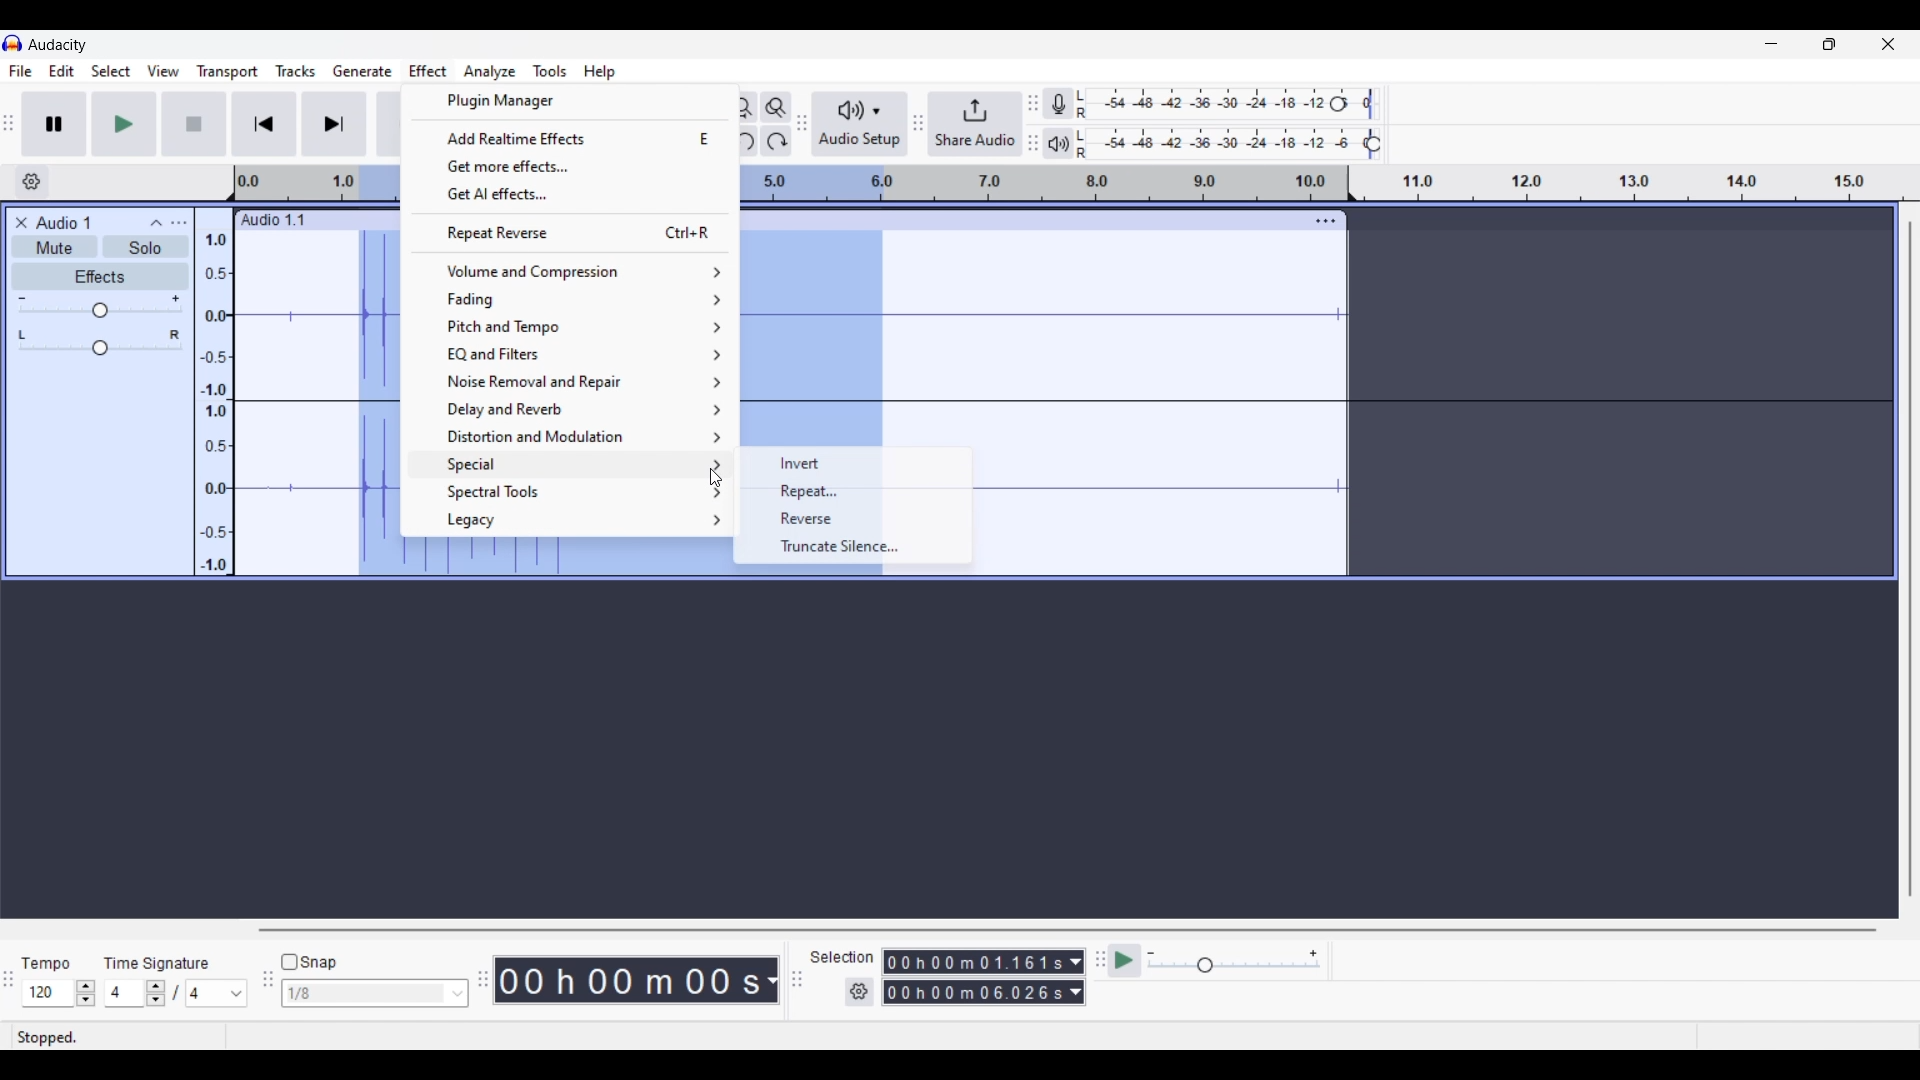  What do you see at coordinates (155, 223) in the screenshot?
I see `Collapse` at bounding box center [155, 223].